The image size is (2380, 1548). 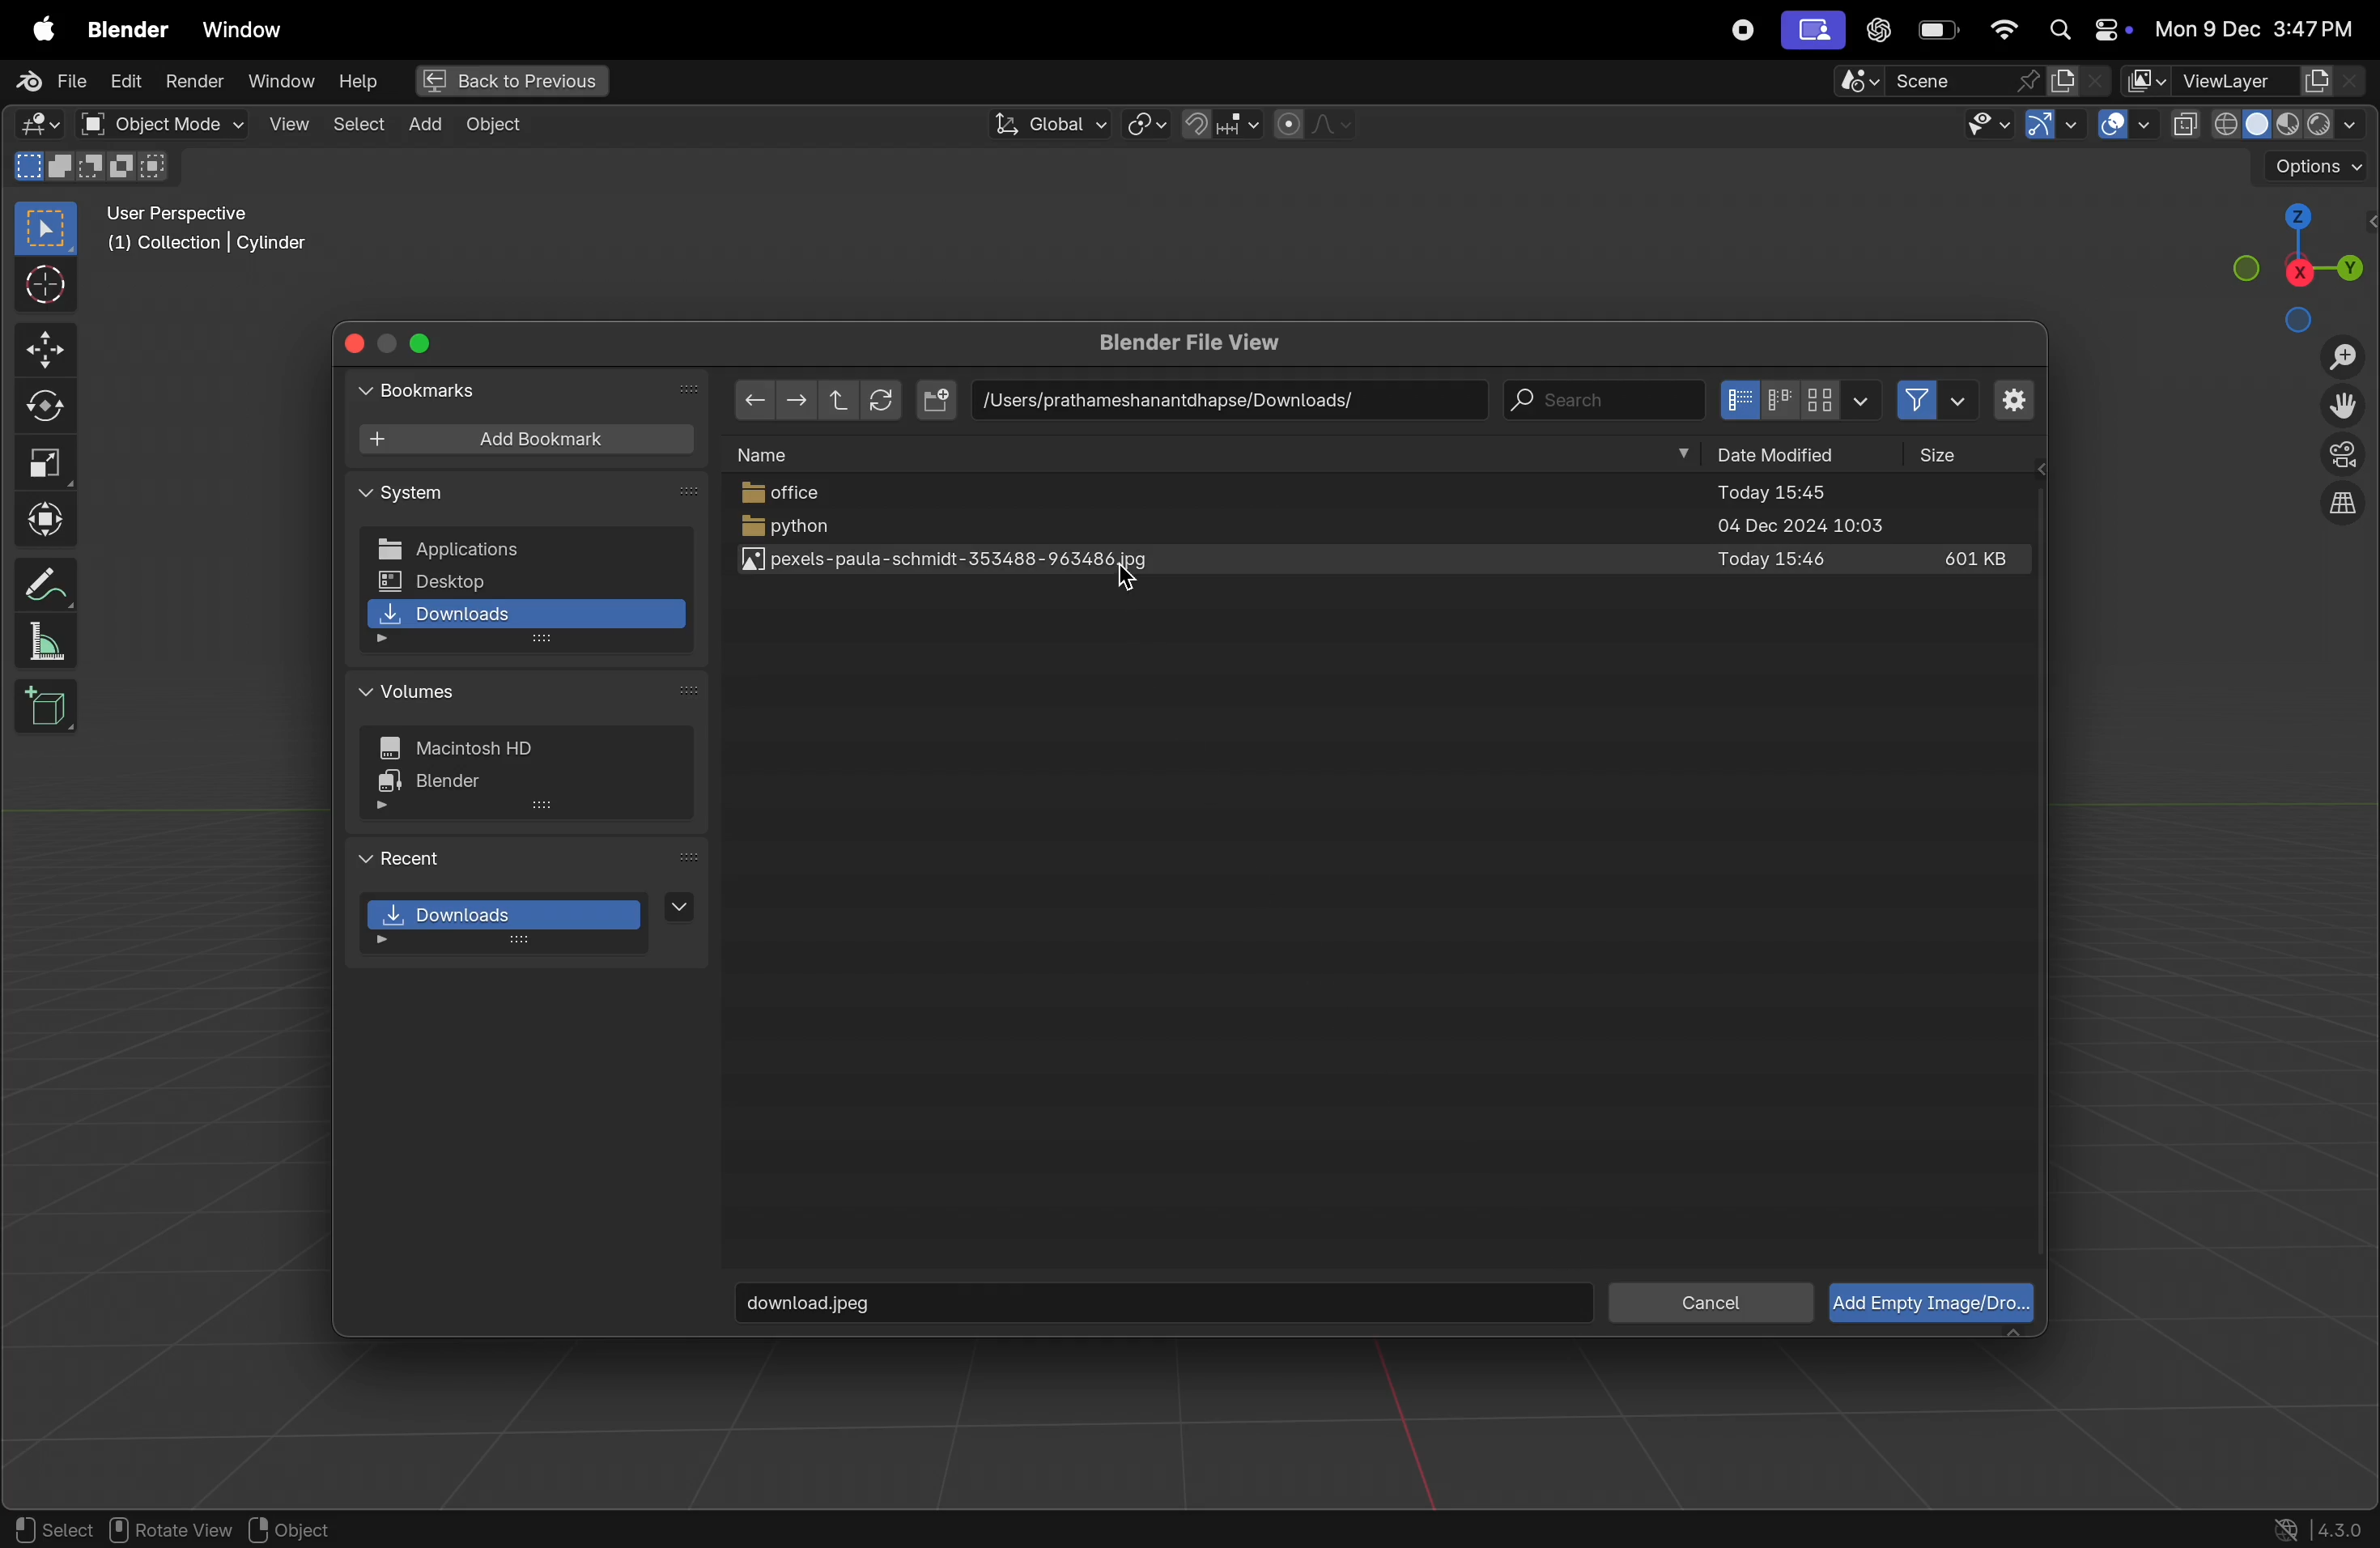 I want to click on Object, so click(x=505, y=125).